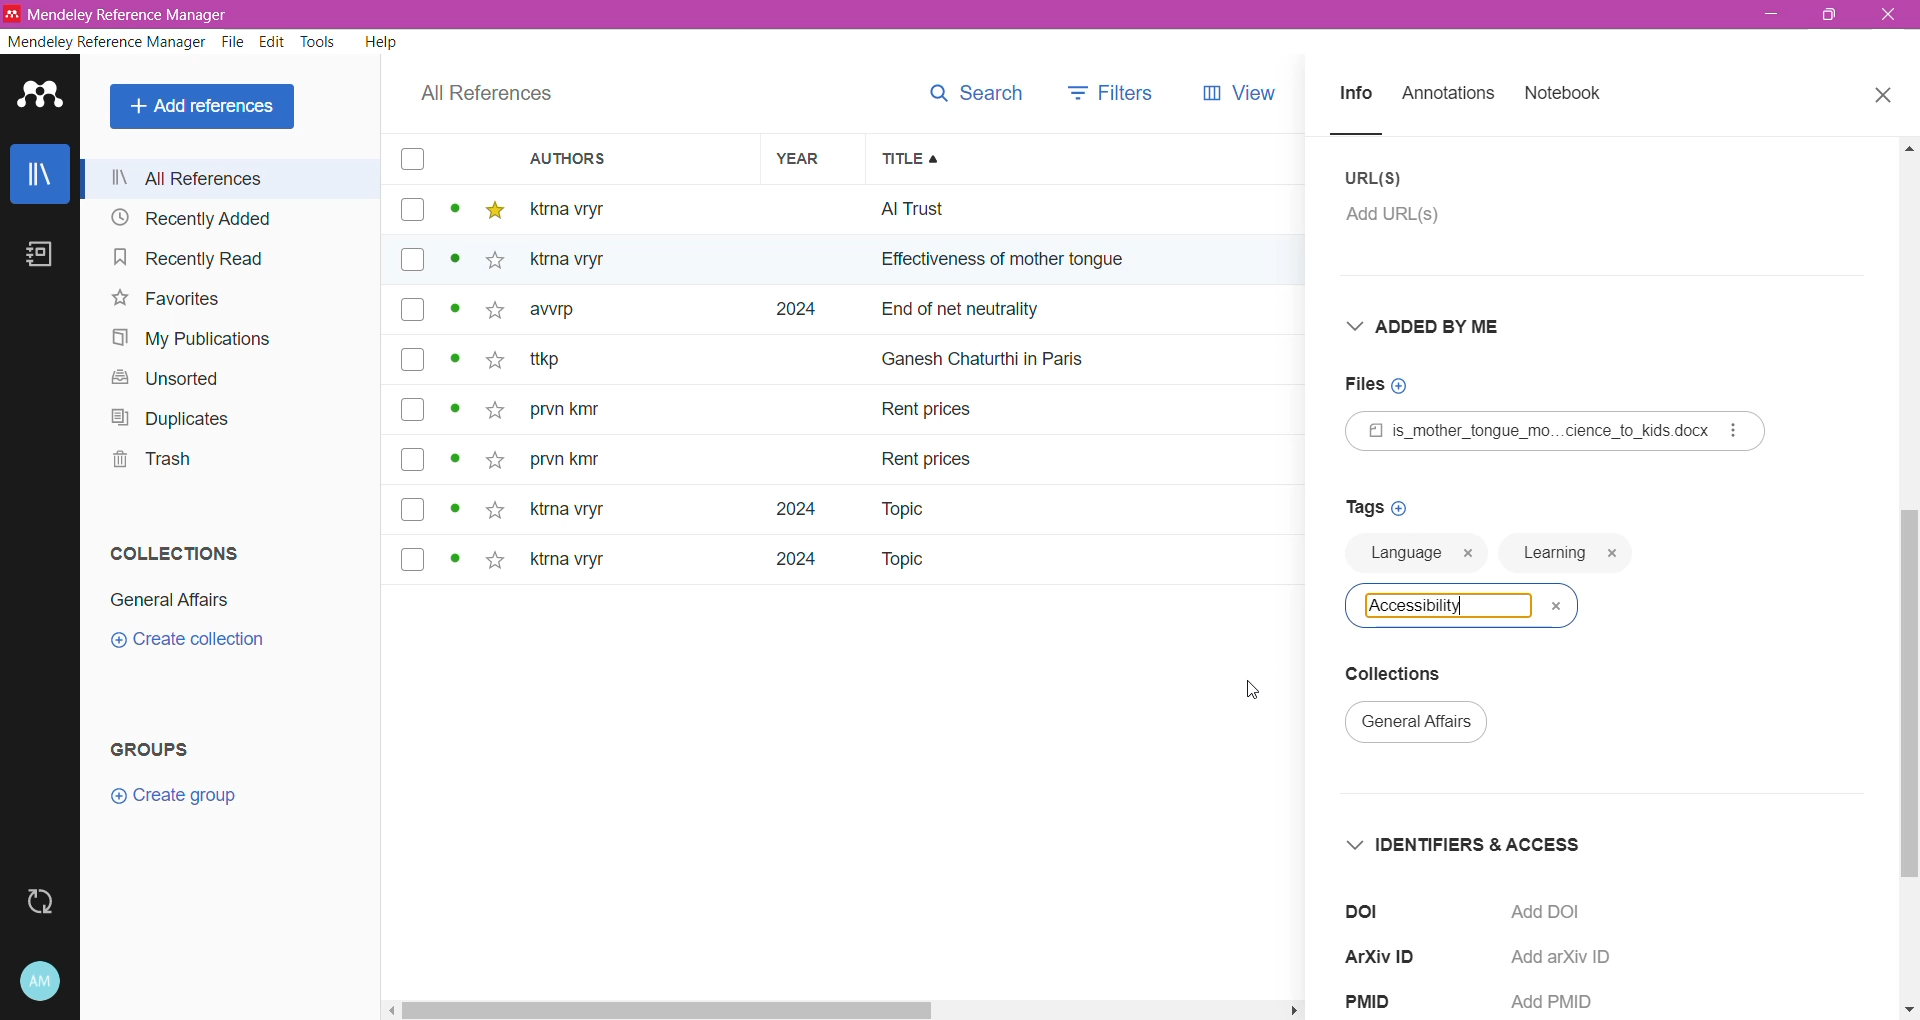 The image size is (1920, 1020). What do you see at coordinates (791, 310) in the screenshot?
I see `2024` at bounding box center [791, 310].